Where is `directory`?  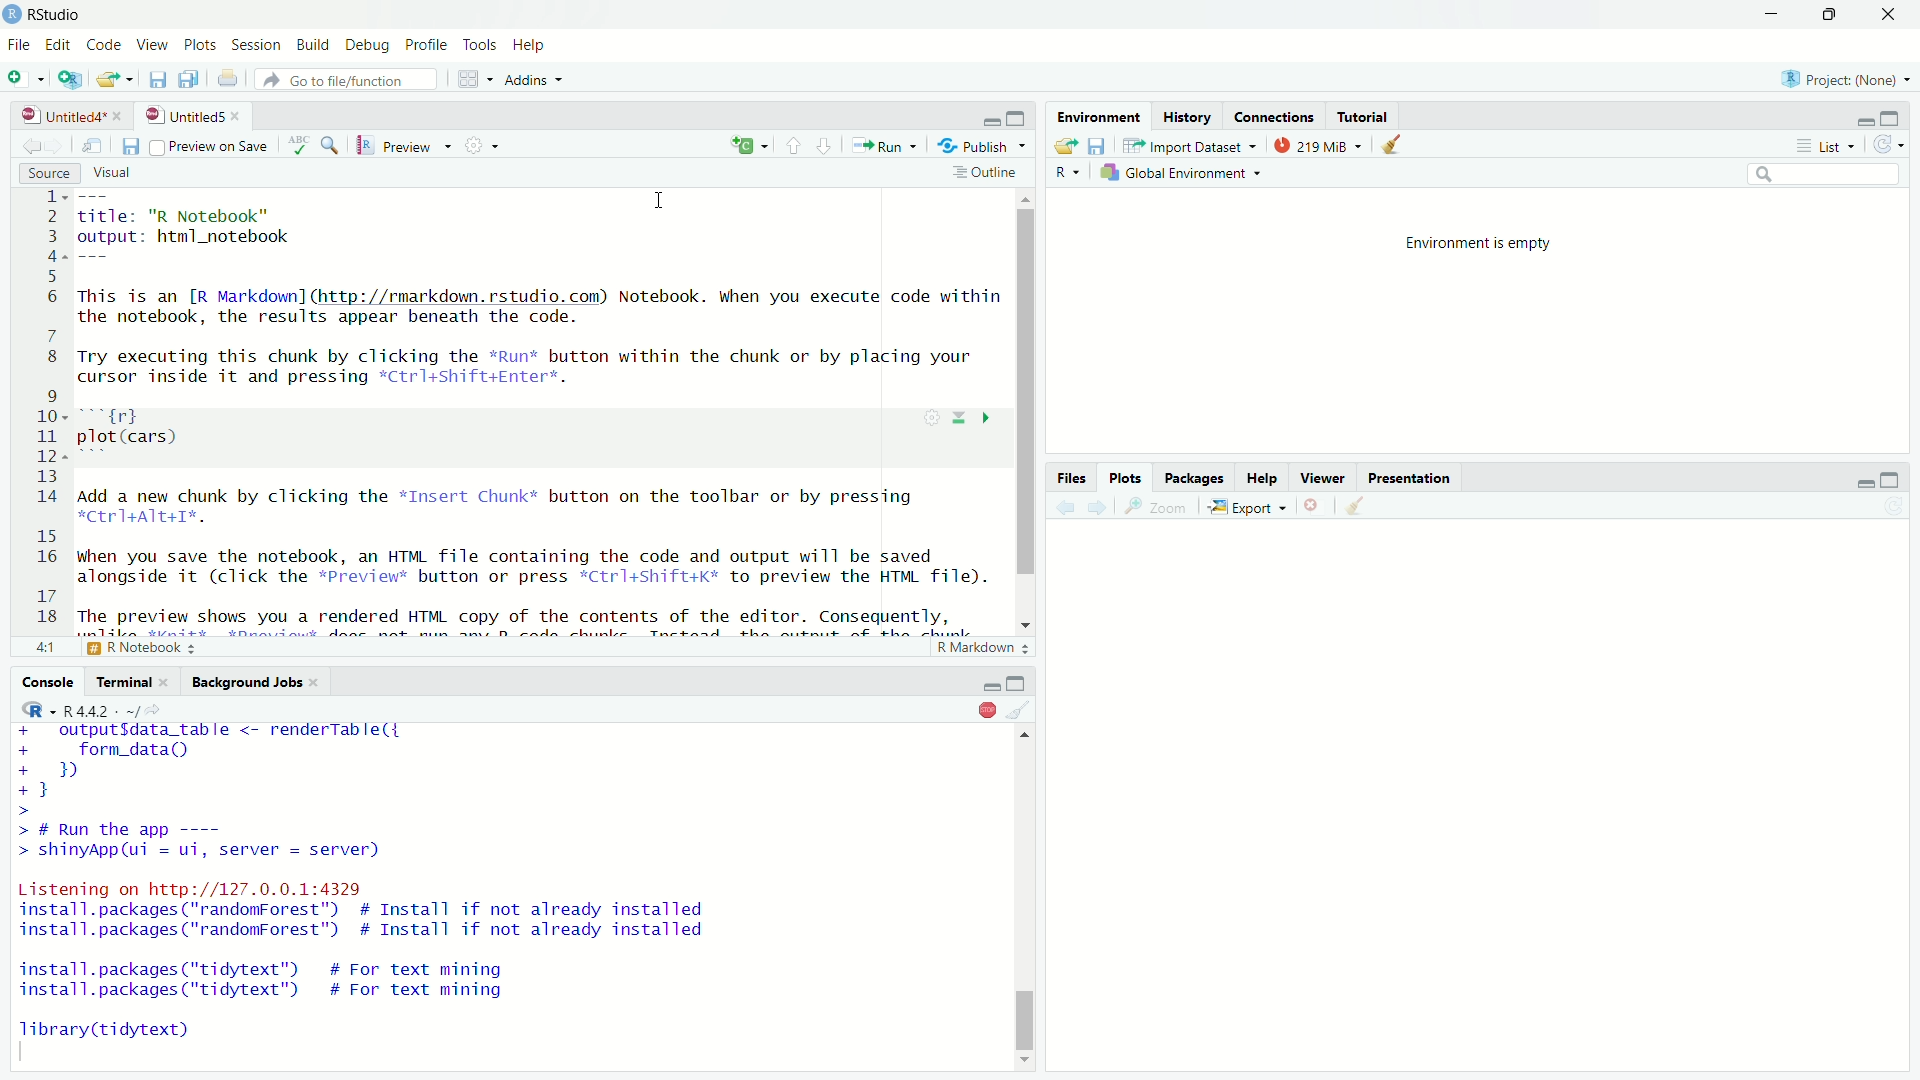 directory is located at coordinates (154, 710).